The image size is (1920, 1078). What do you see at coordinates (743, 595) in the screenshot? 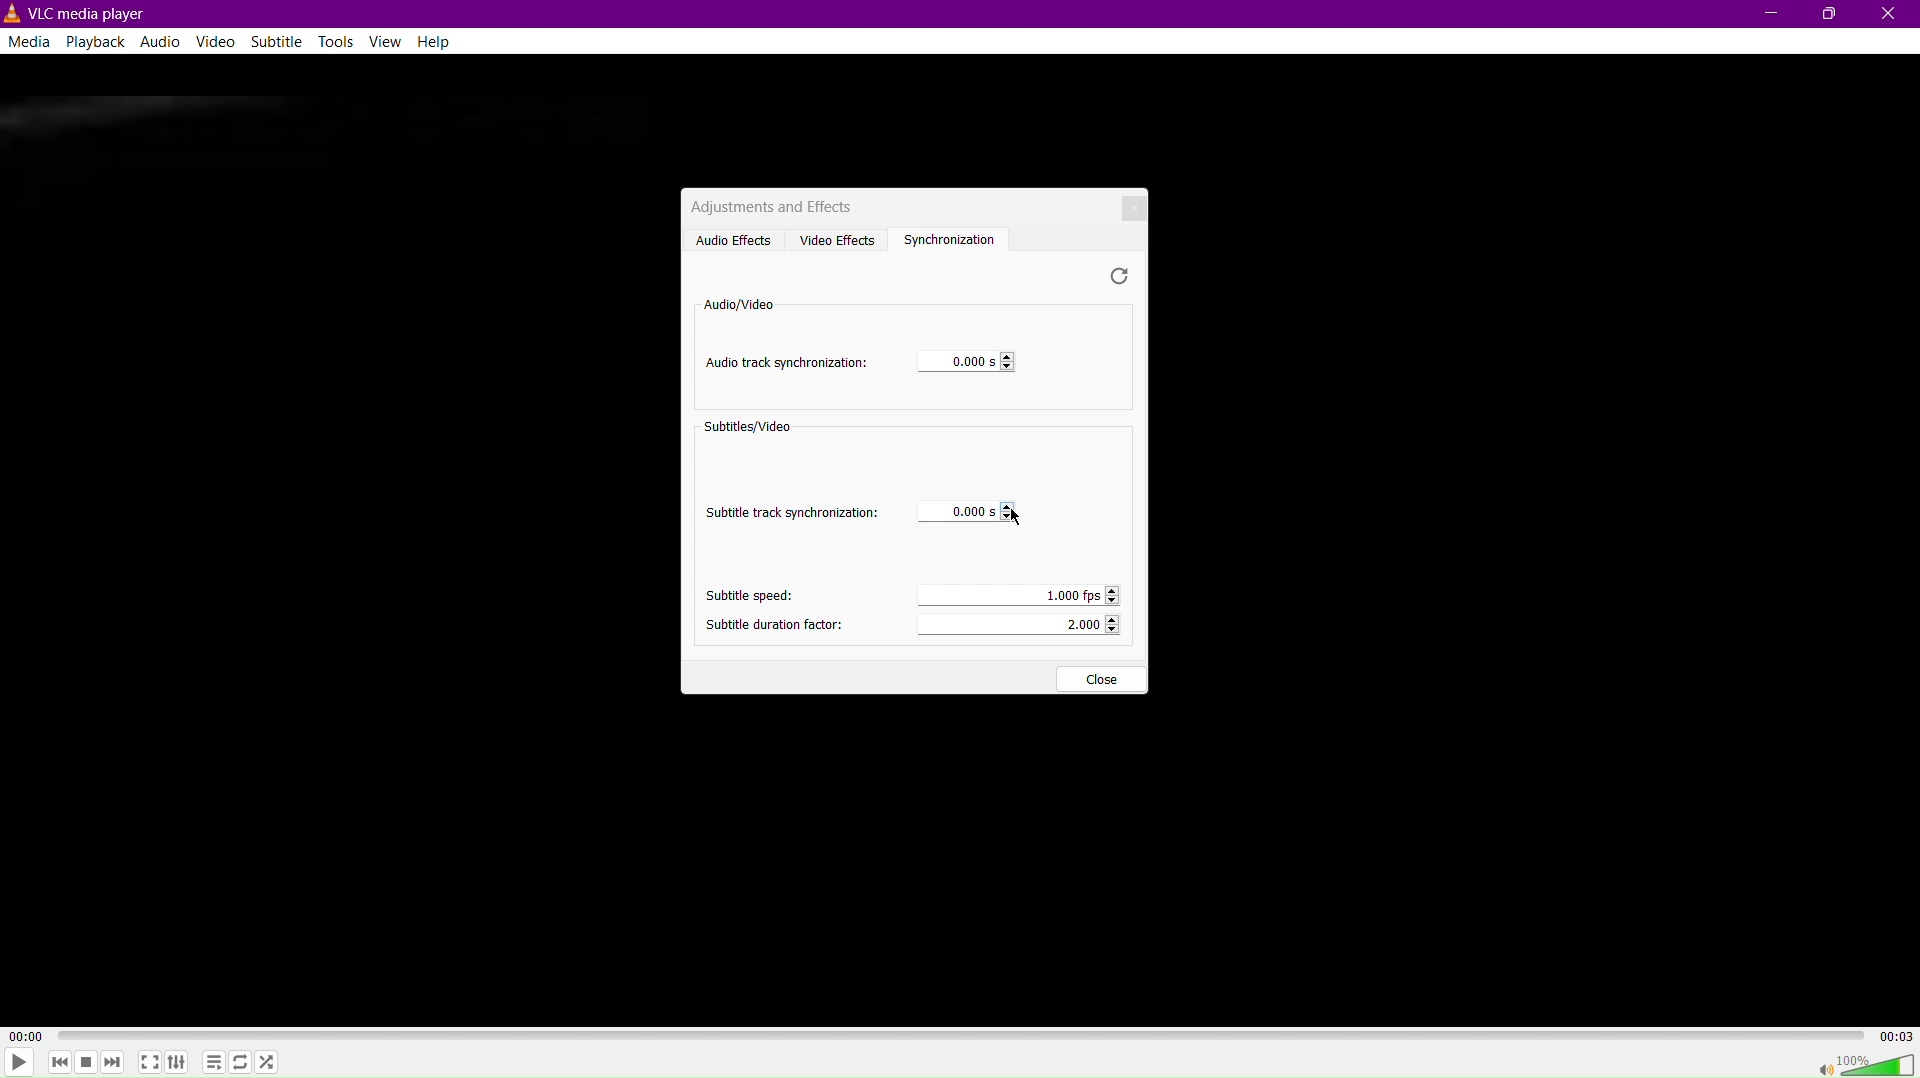
I see `Subtitle speed:` at bounding box center [743, 595].